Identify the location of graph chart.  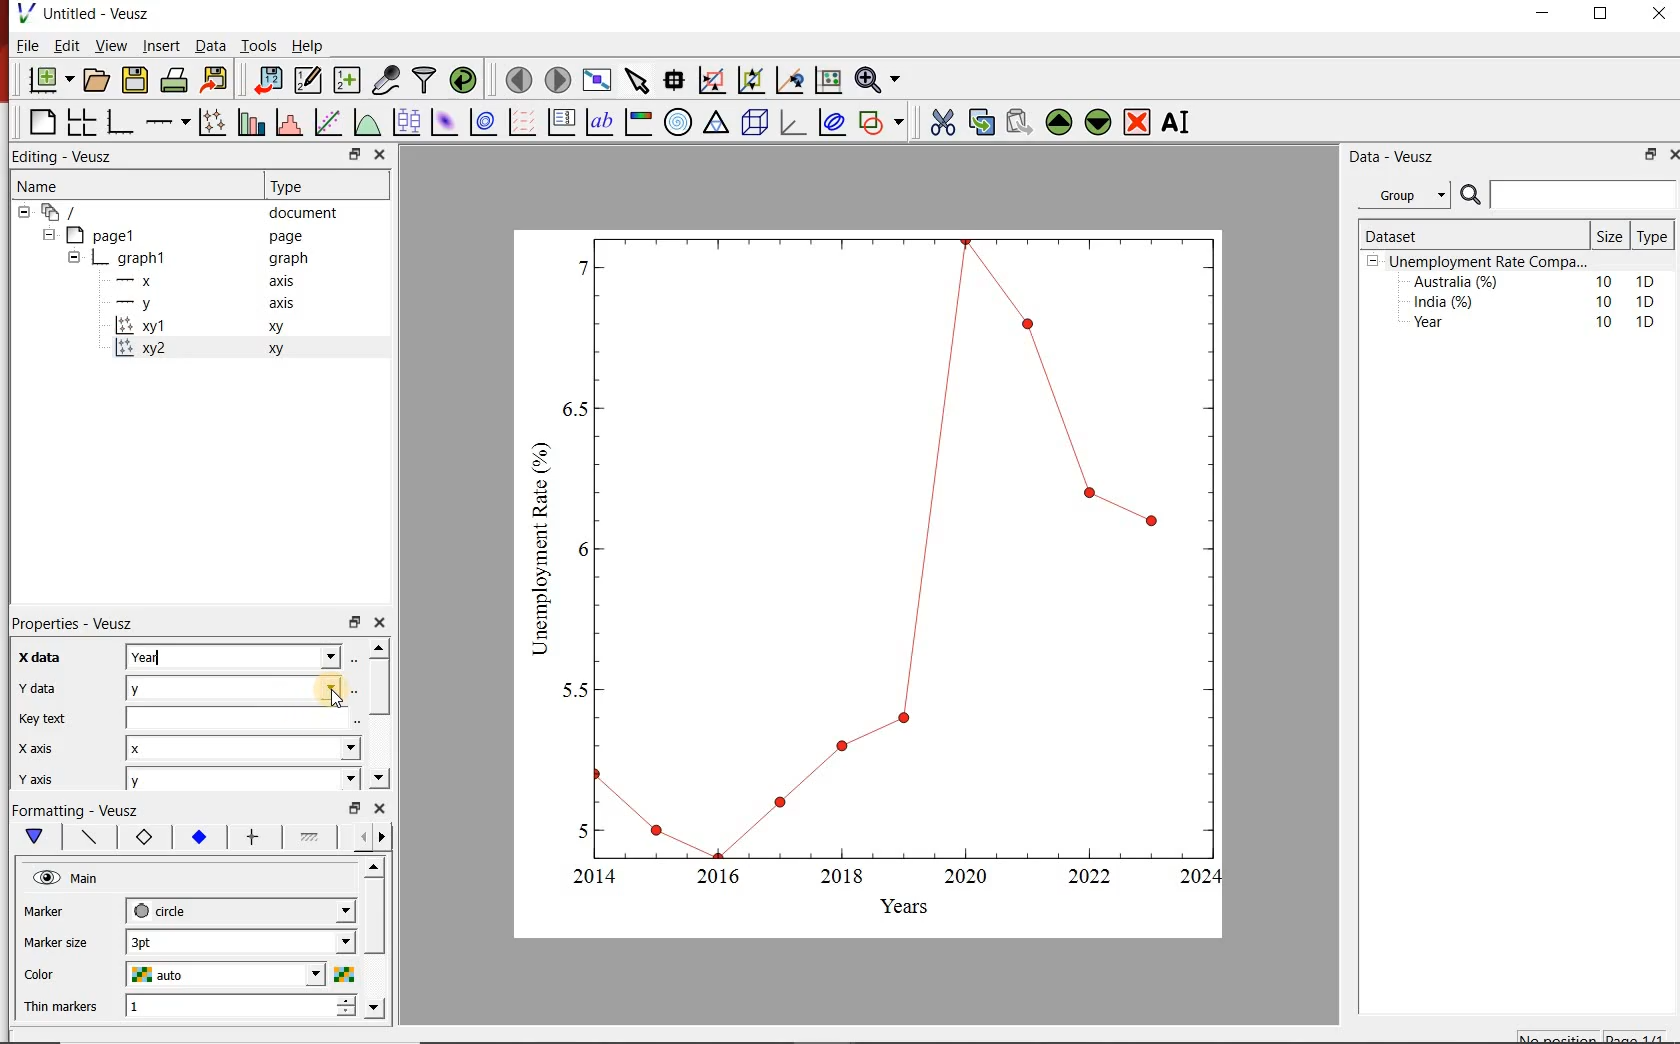
(870, 584).